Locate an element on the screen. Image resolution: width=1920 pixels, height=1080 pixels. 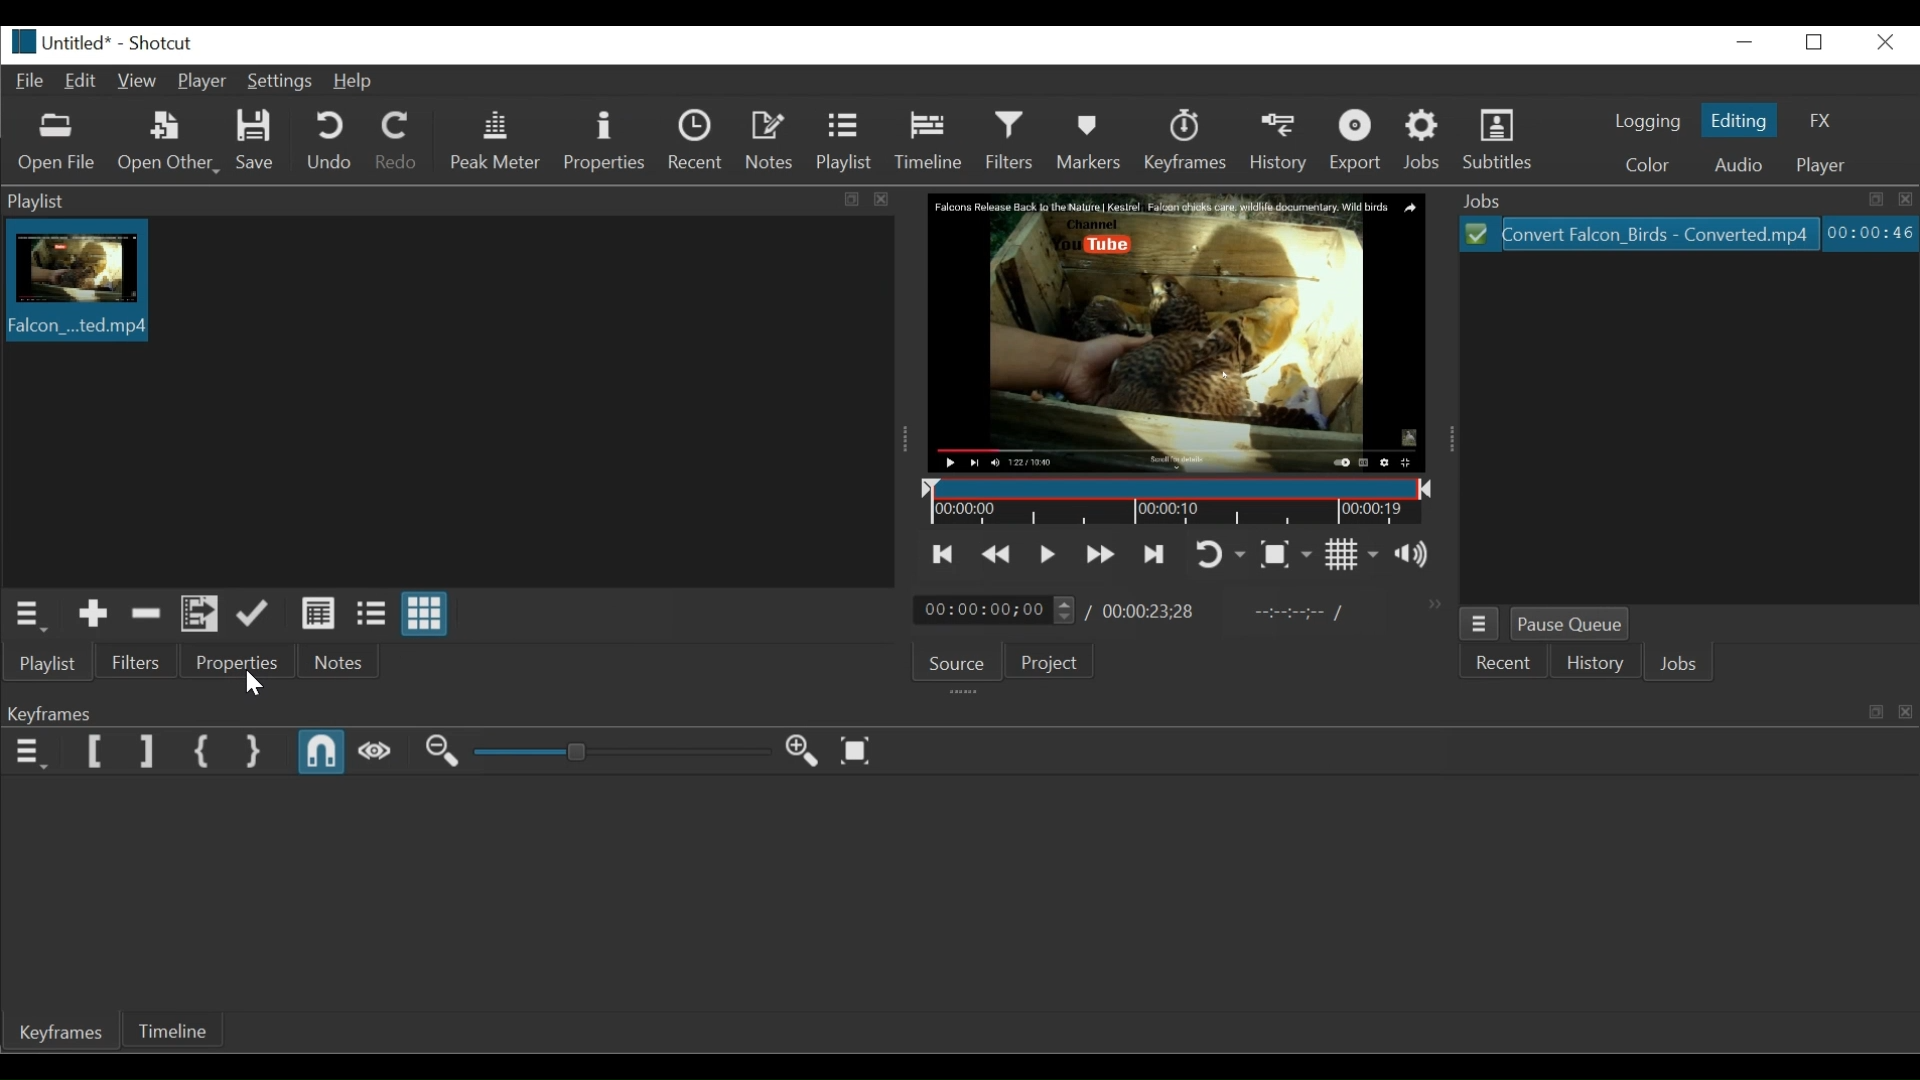
Player is located at coordinates (1831, 166).